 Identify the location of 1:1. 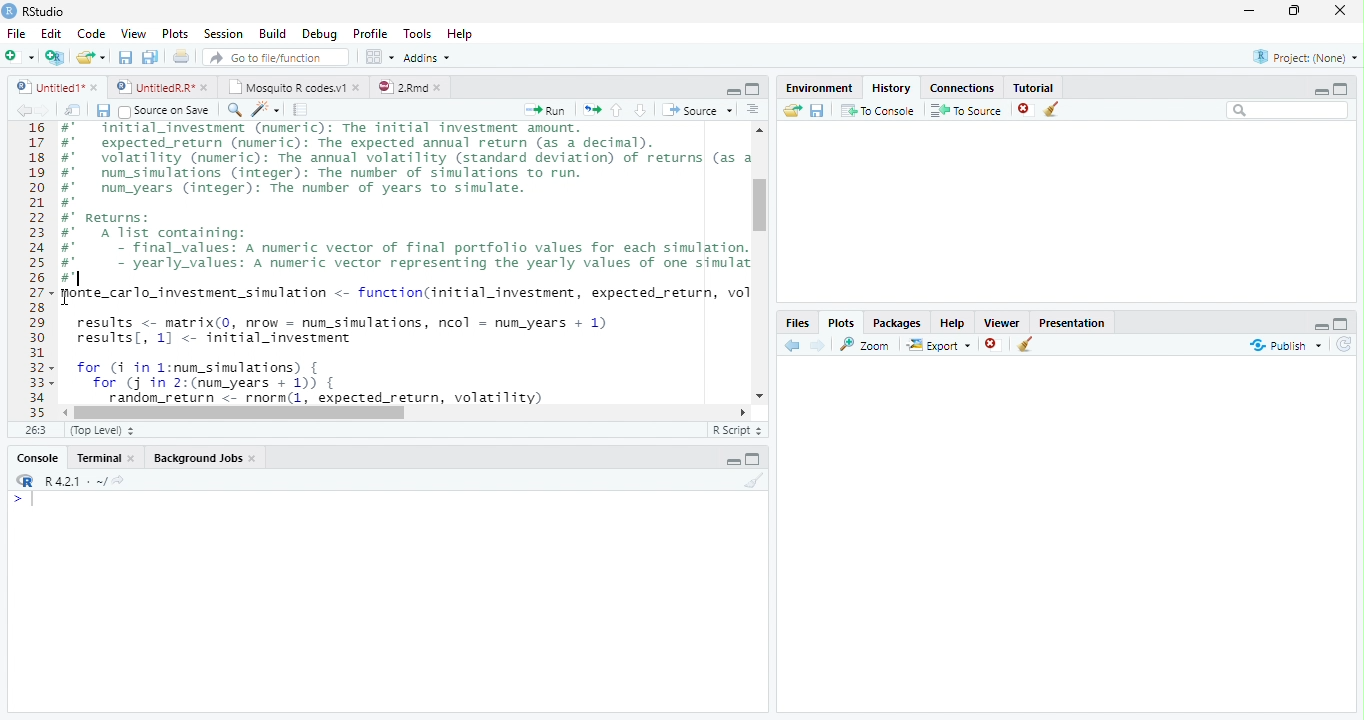
(34, 430).